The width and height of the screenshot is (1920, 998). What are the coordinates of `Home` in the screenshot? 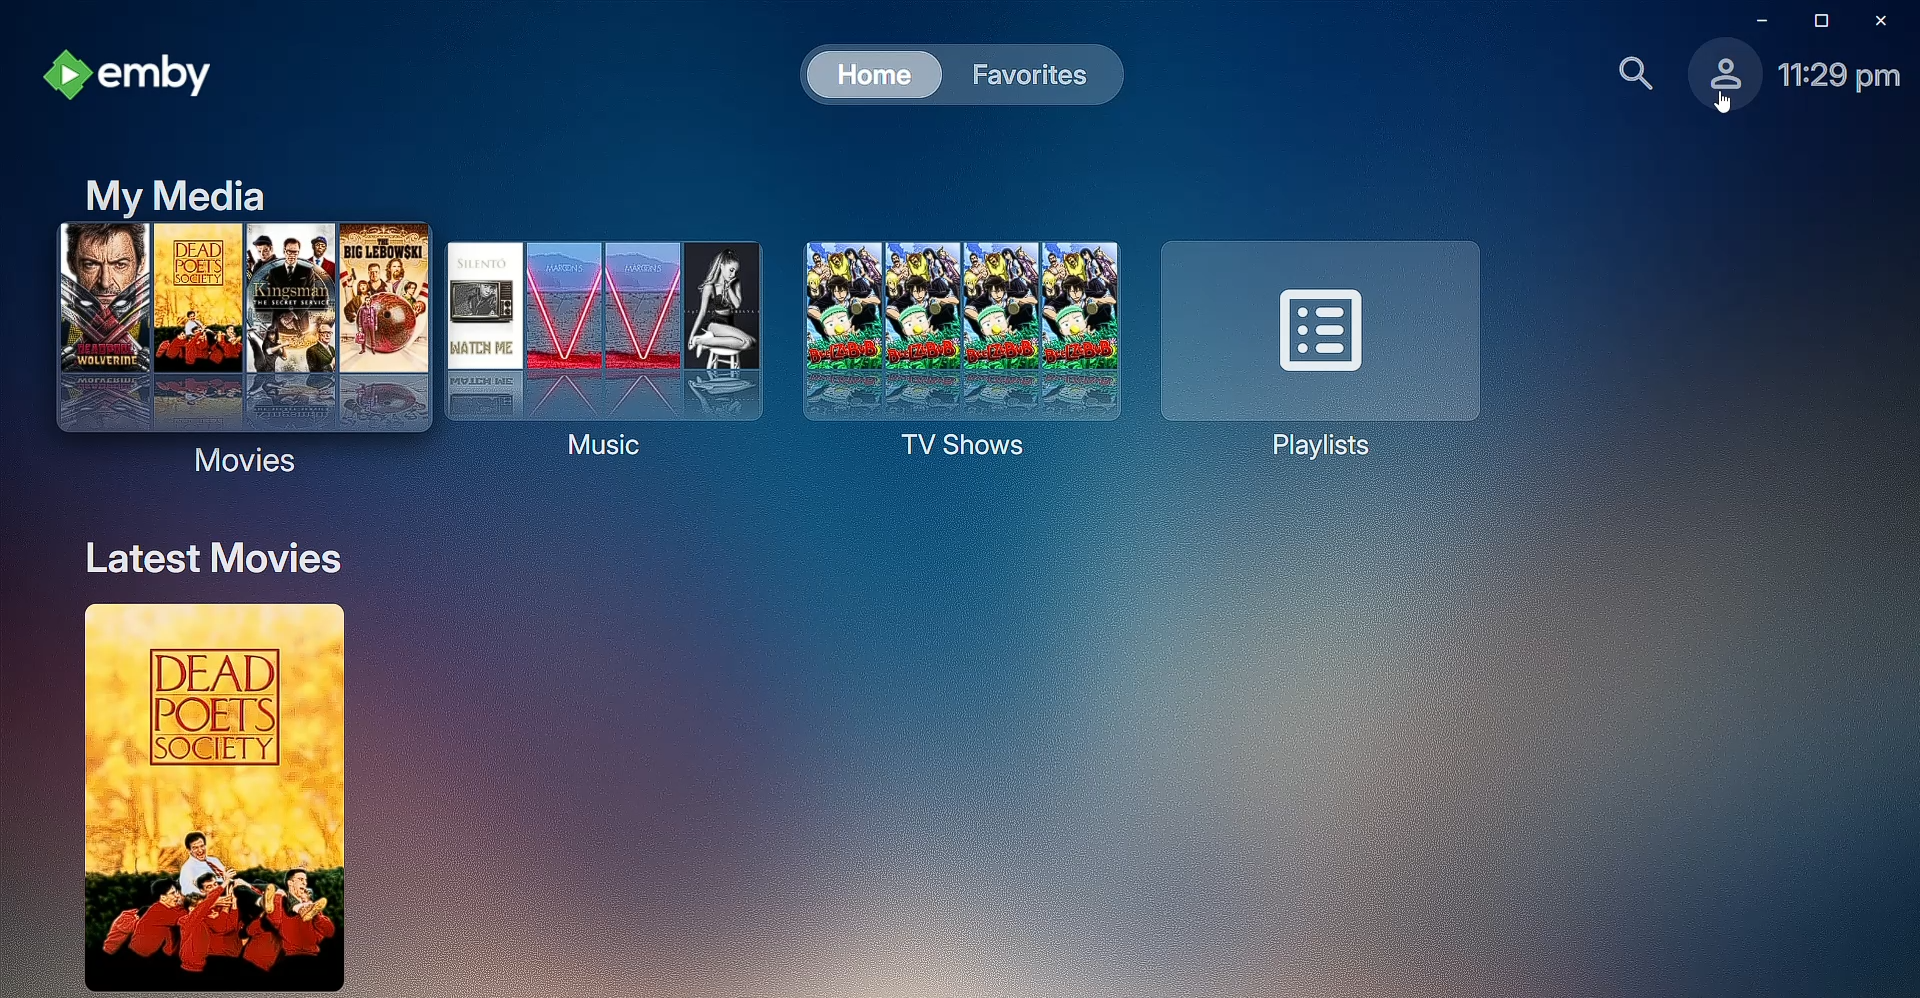 It's located at (870, 73).